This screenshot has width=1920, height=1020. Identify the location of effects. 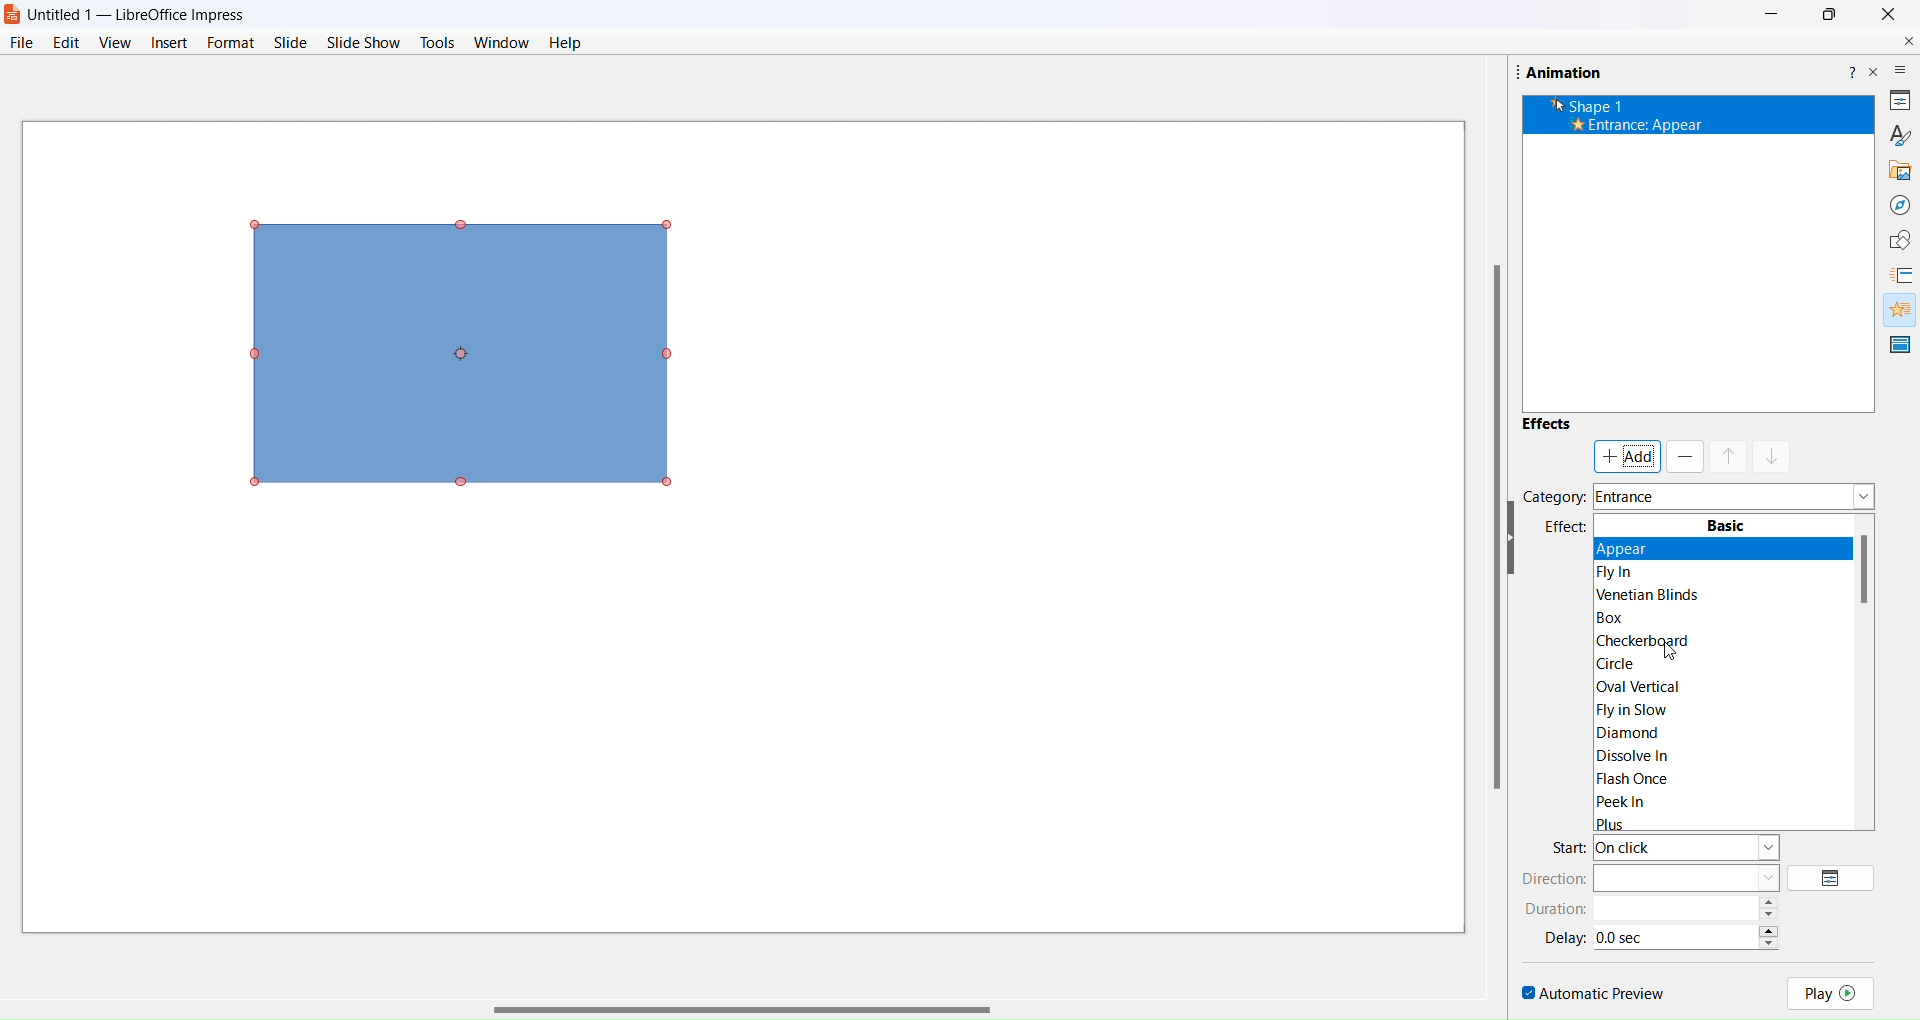
(1554, 528).